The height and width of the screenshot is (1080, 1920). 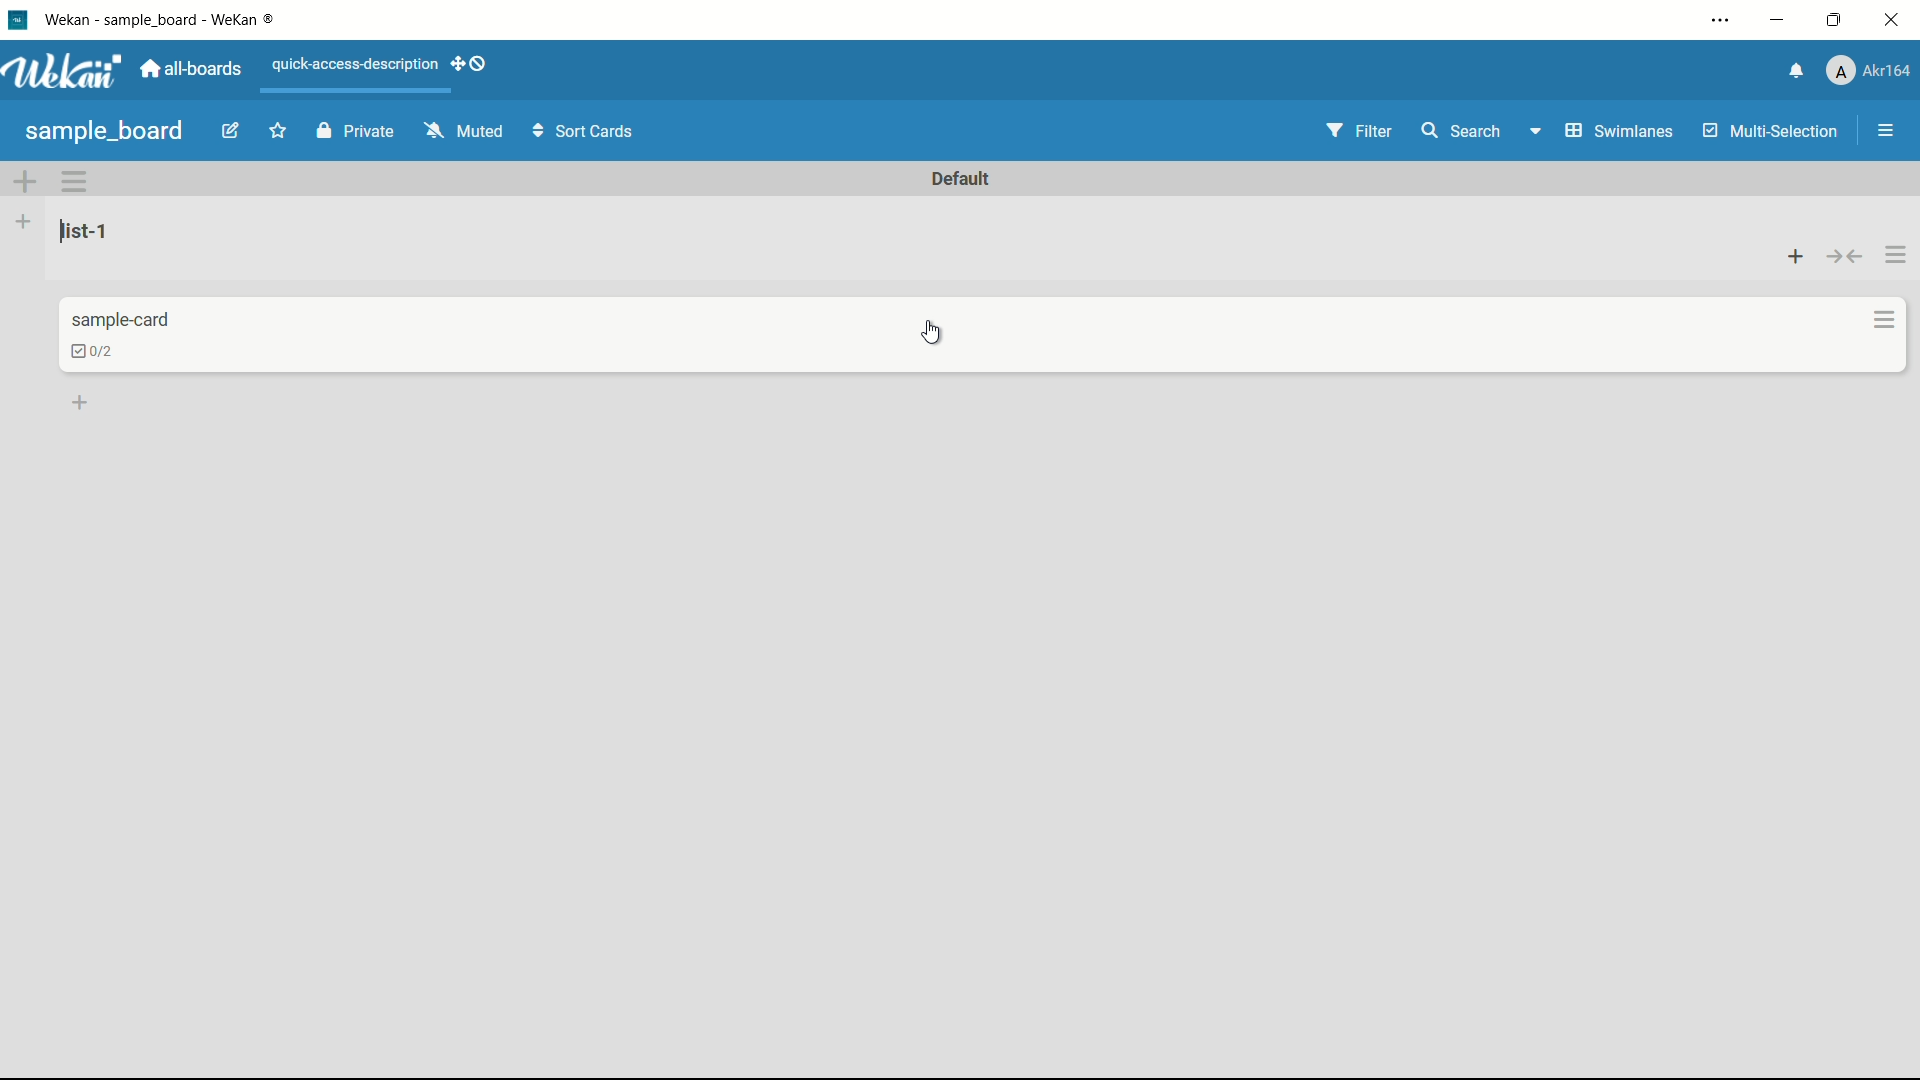 I want to click on card name, so click(x=121, y=319).